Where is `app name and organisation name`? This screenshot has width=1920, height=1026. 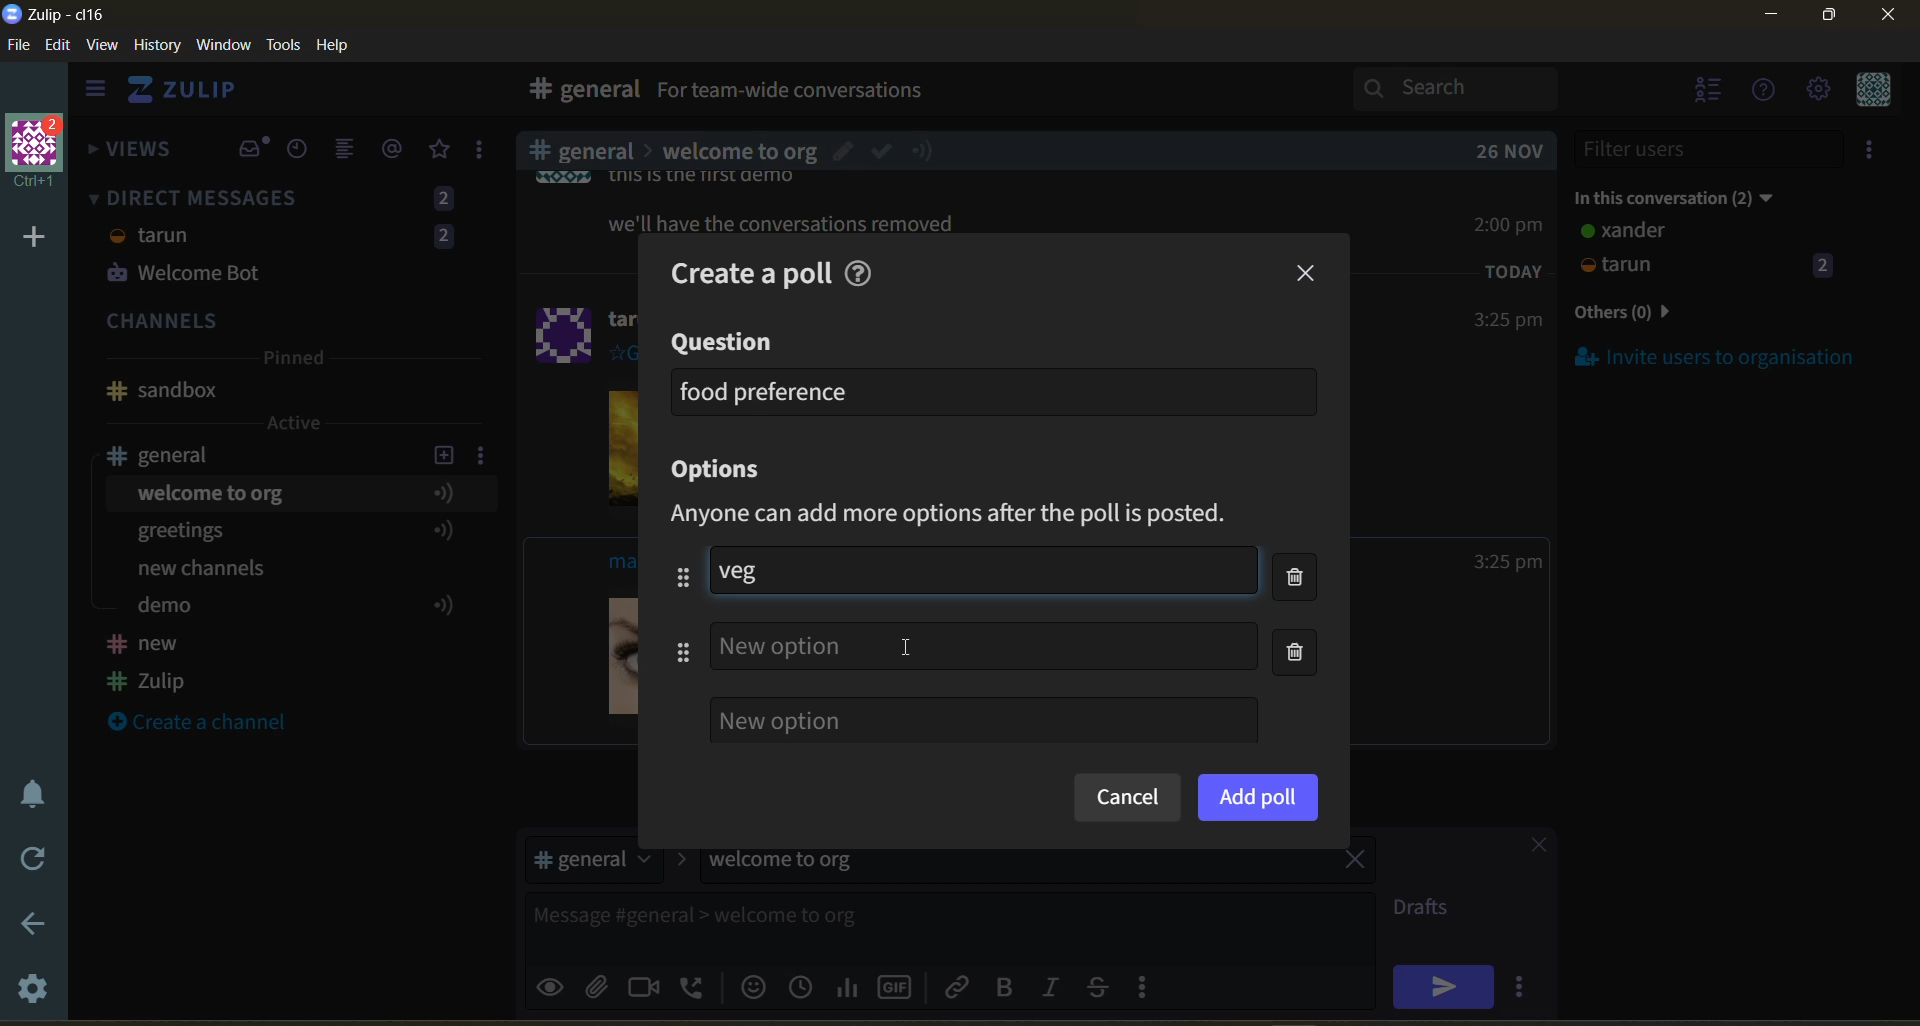
app name and organisation name is located at coordinates (54, 15).